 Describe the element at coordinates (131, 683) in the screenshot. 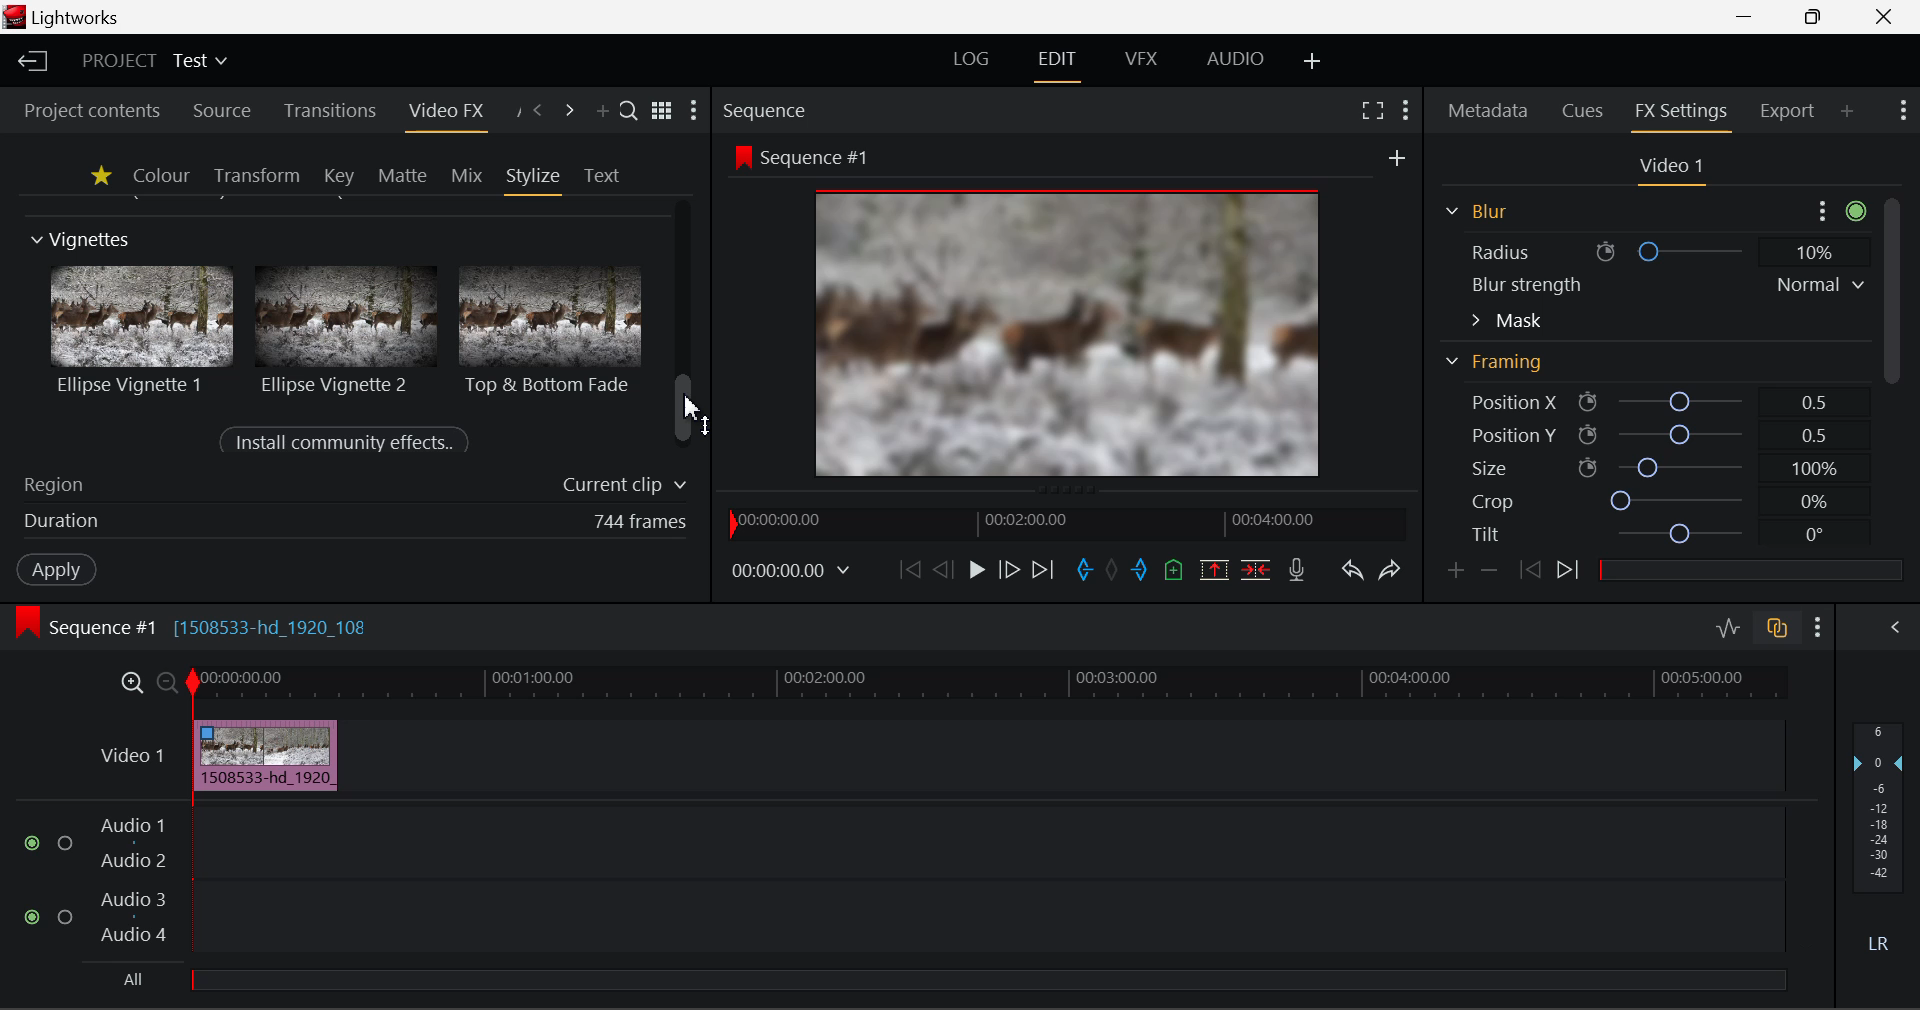

I see `Timeline Zoom In` at that location.